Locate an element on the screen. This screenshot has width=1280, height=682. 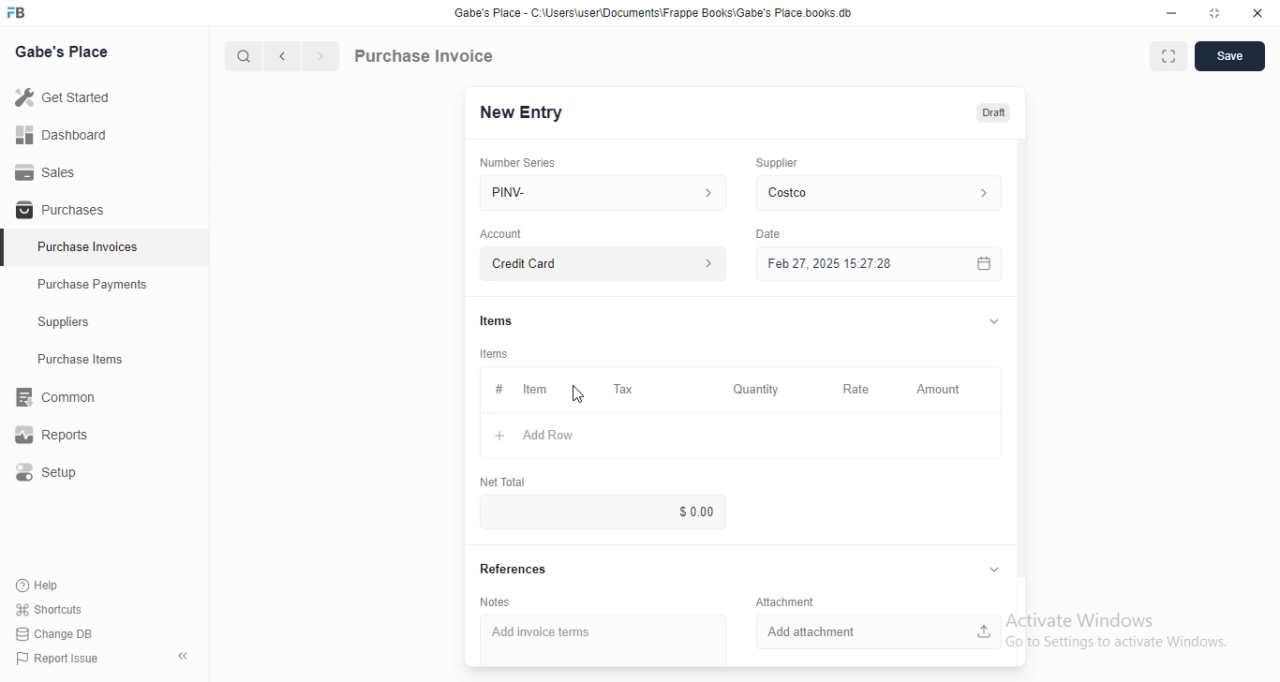
Collapse is located at coordinates (183, 656).